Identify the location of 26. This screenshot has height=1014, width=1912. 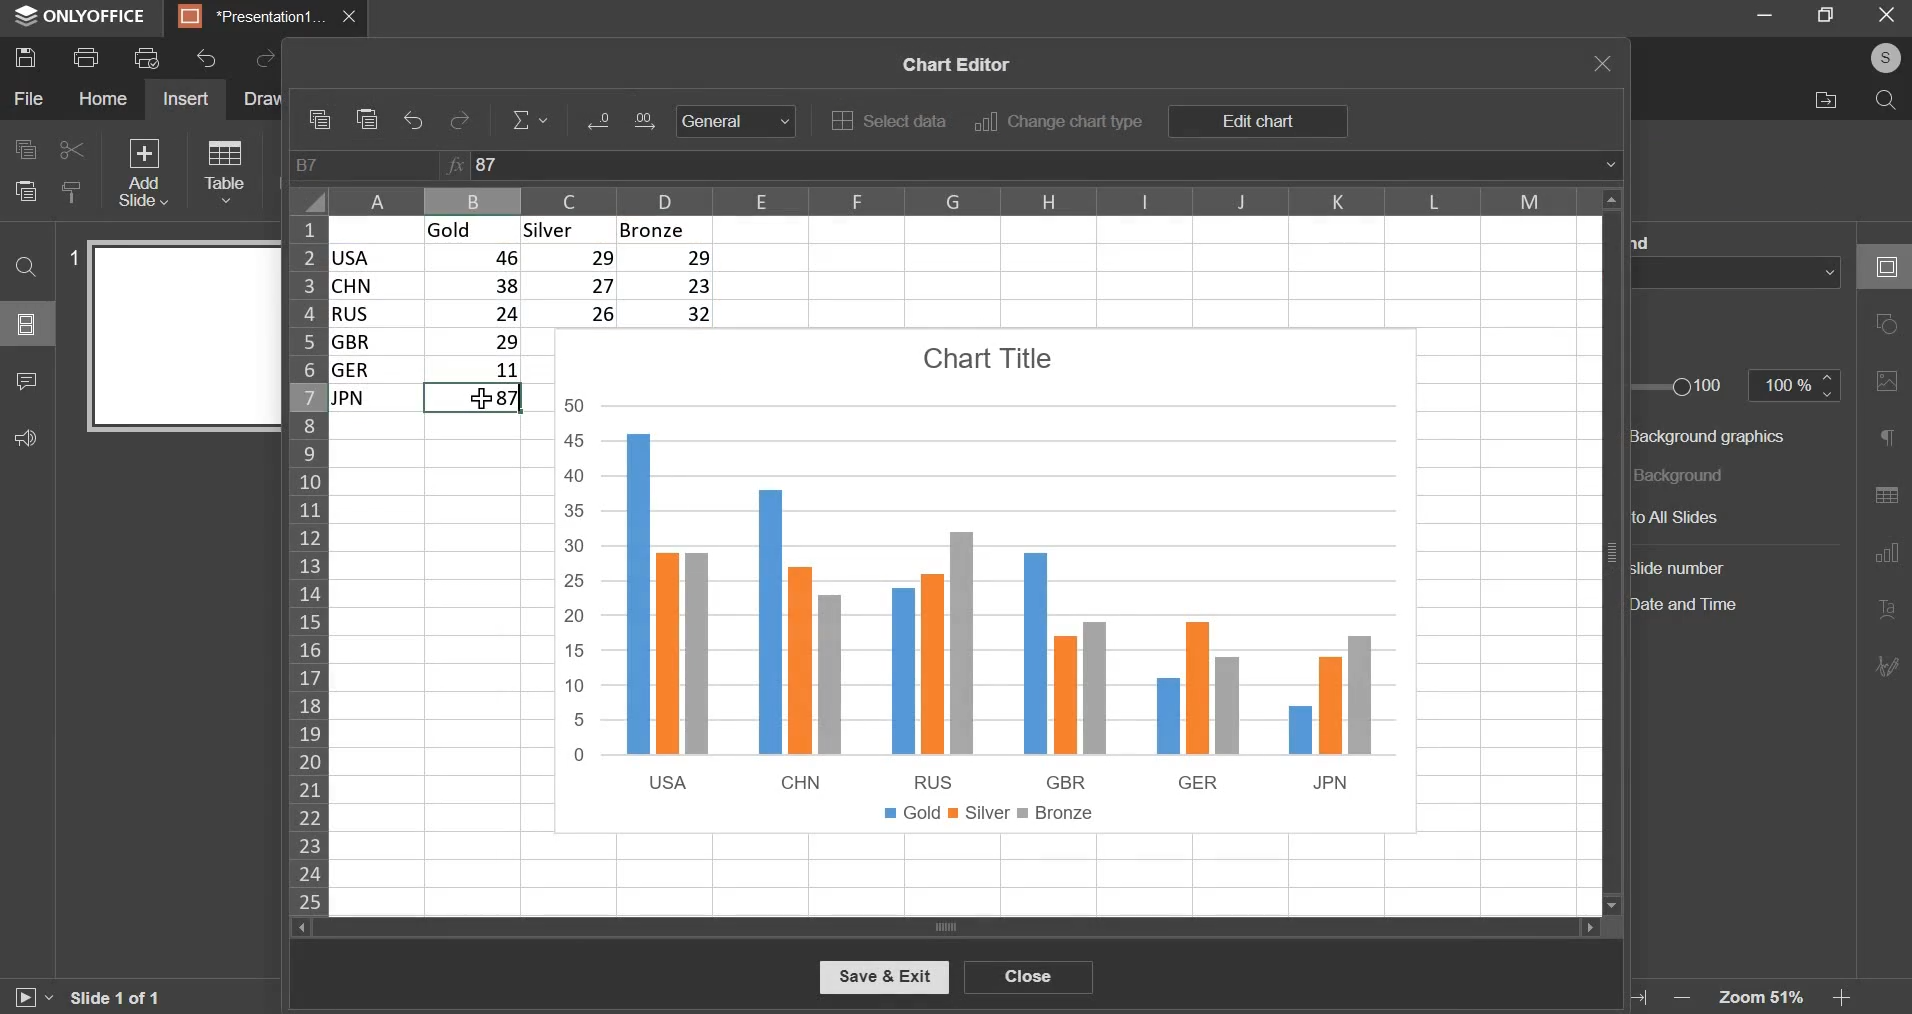
(575, 313).